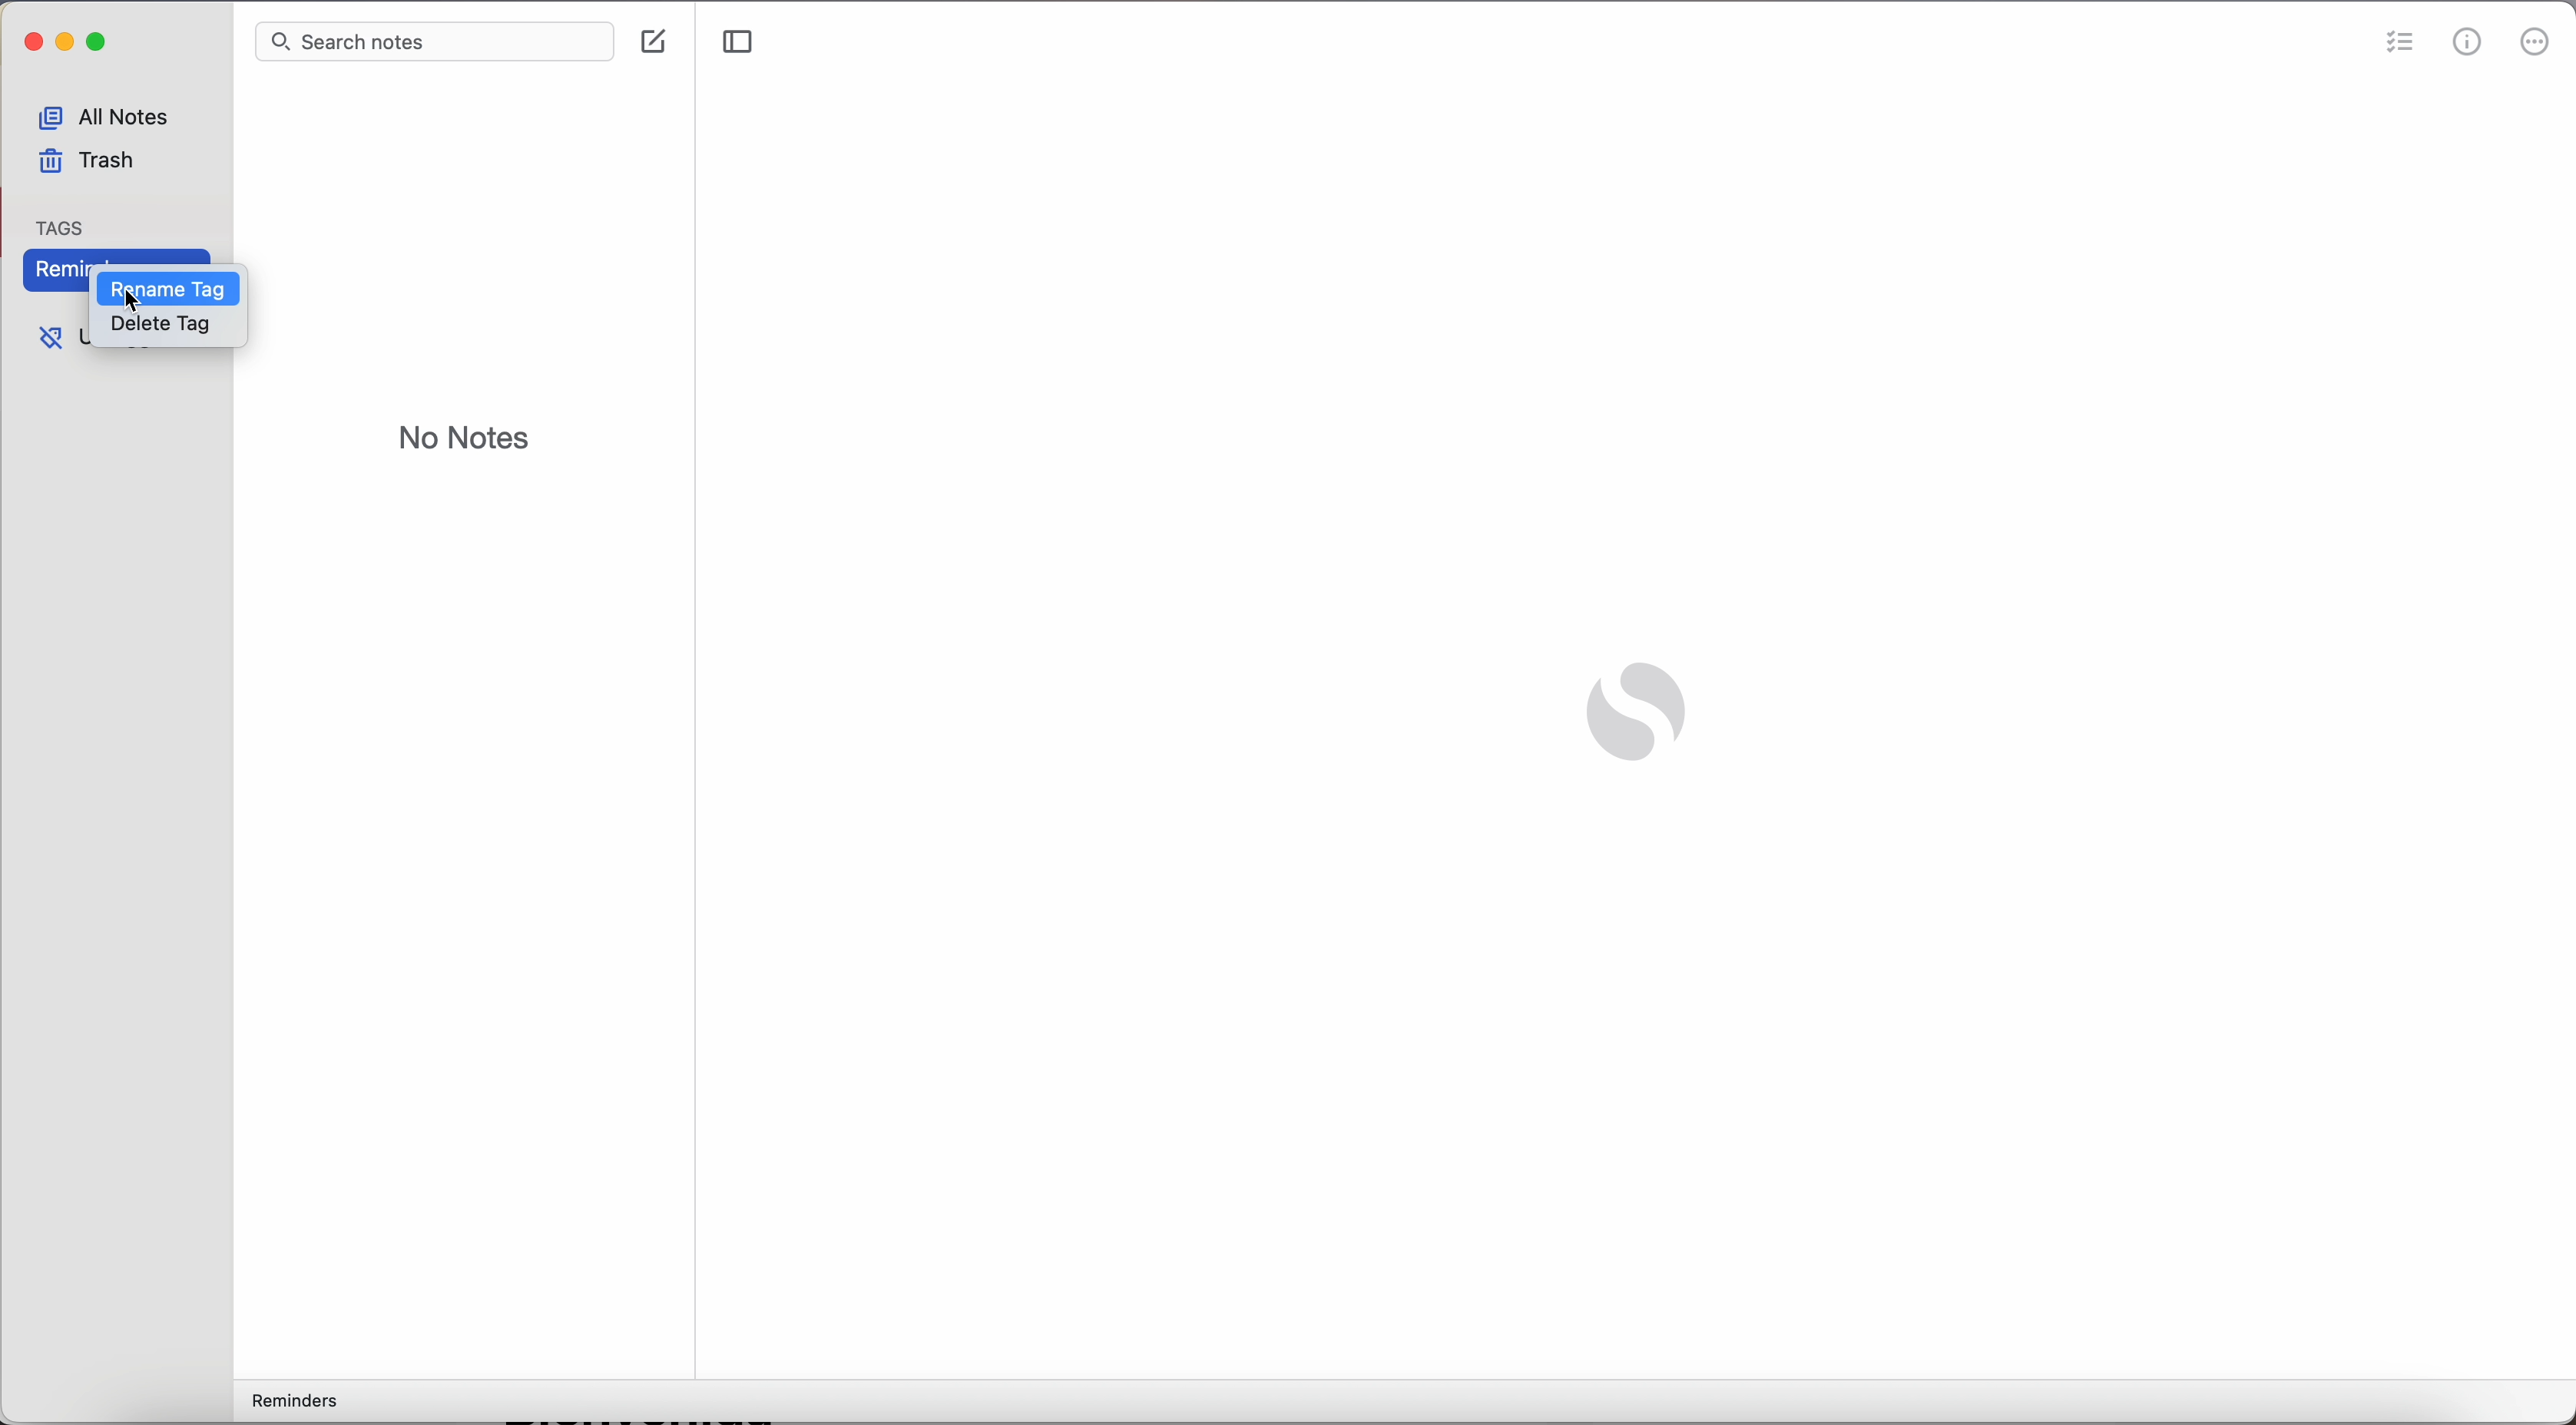  What do you see at coordinates (88, 165) in the screenshot?
I see `trash` at bounding box center [88, 165].